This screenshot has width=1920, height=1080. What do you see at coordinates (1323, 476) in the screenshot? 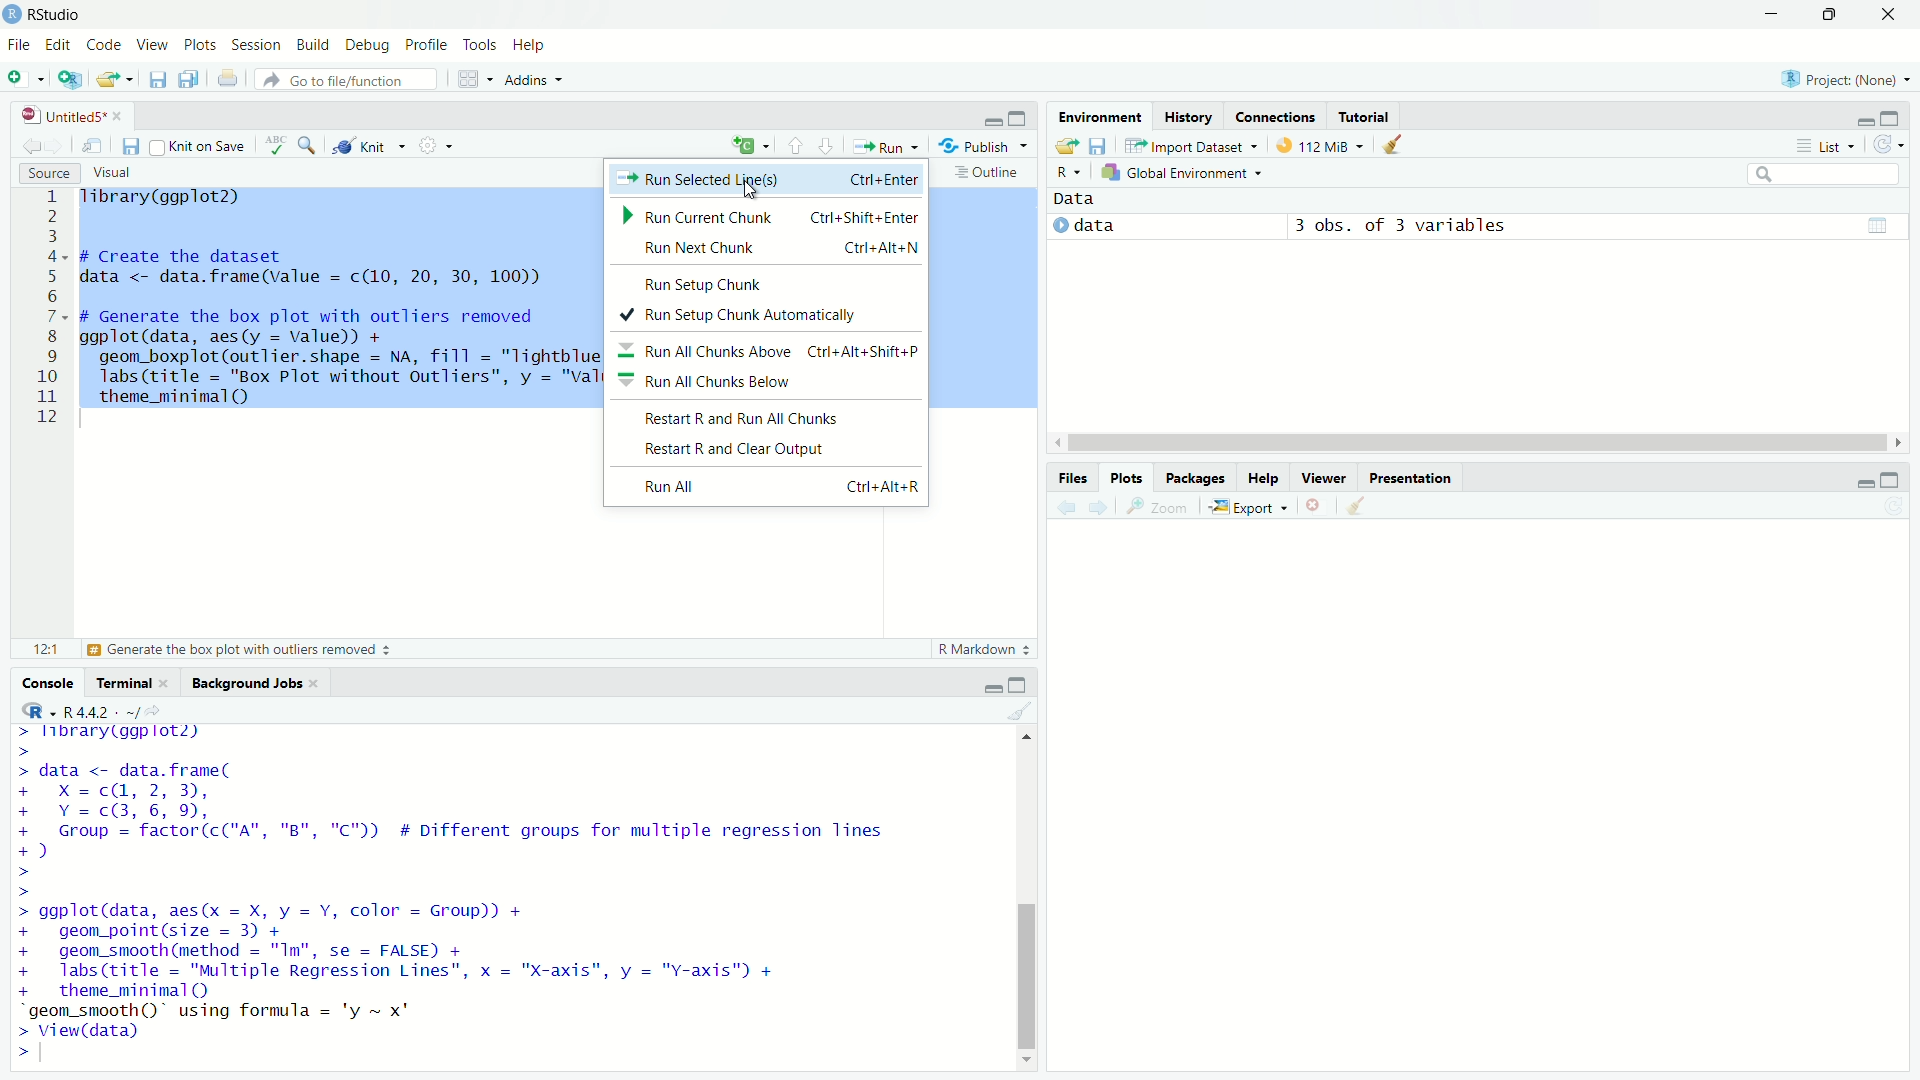
I see `Viewer` at bounding box center [1323, 476].